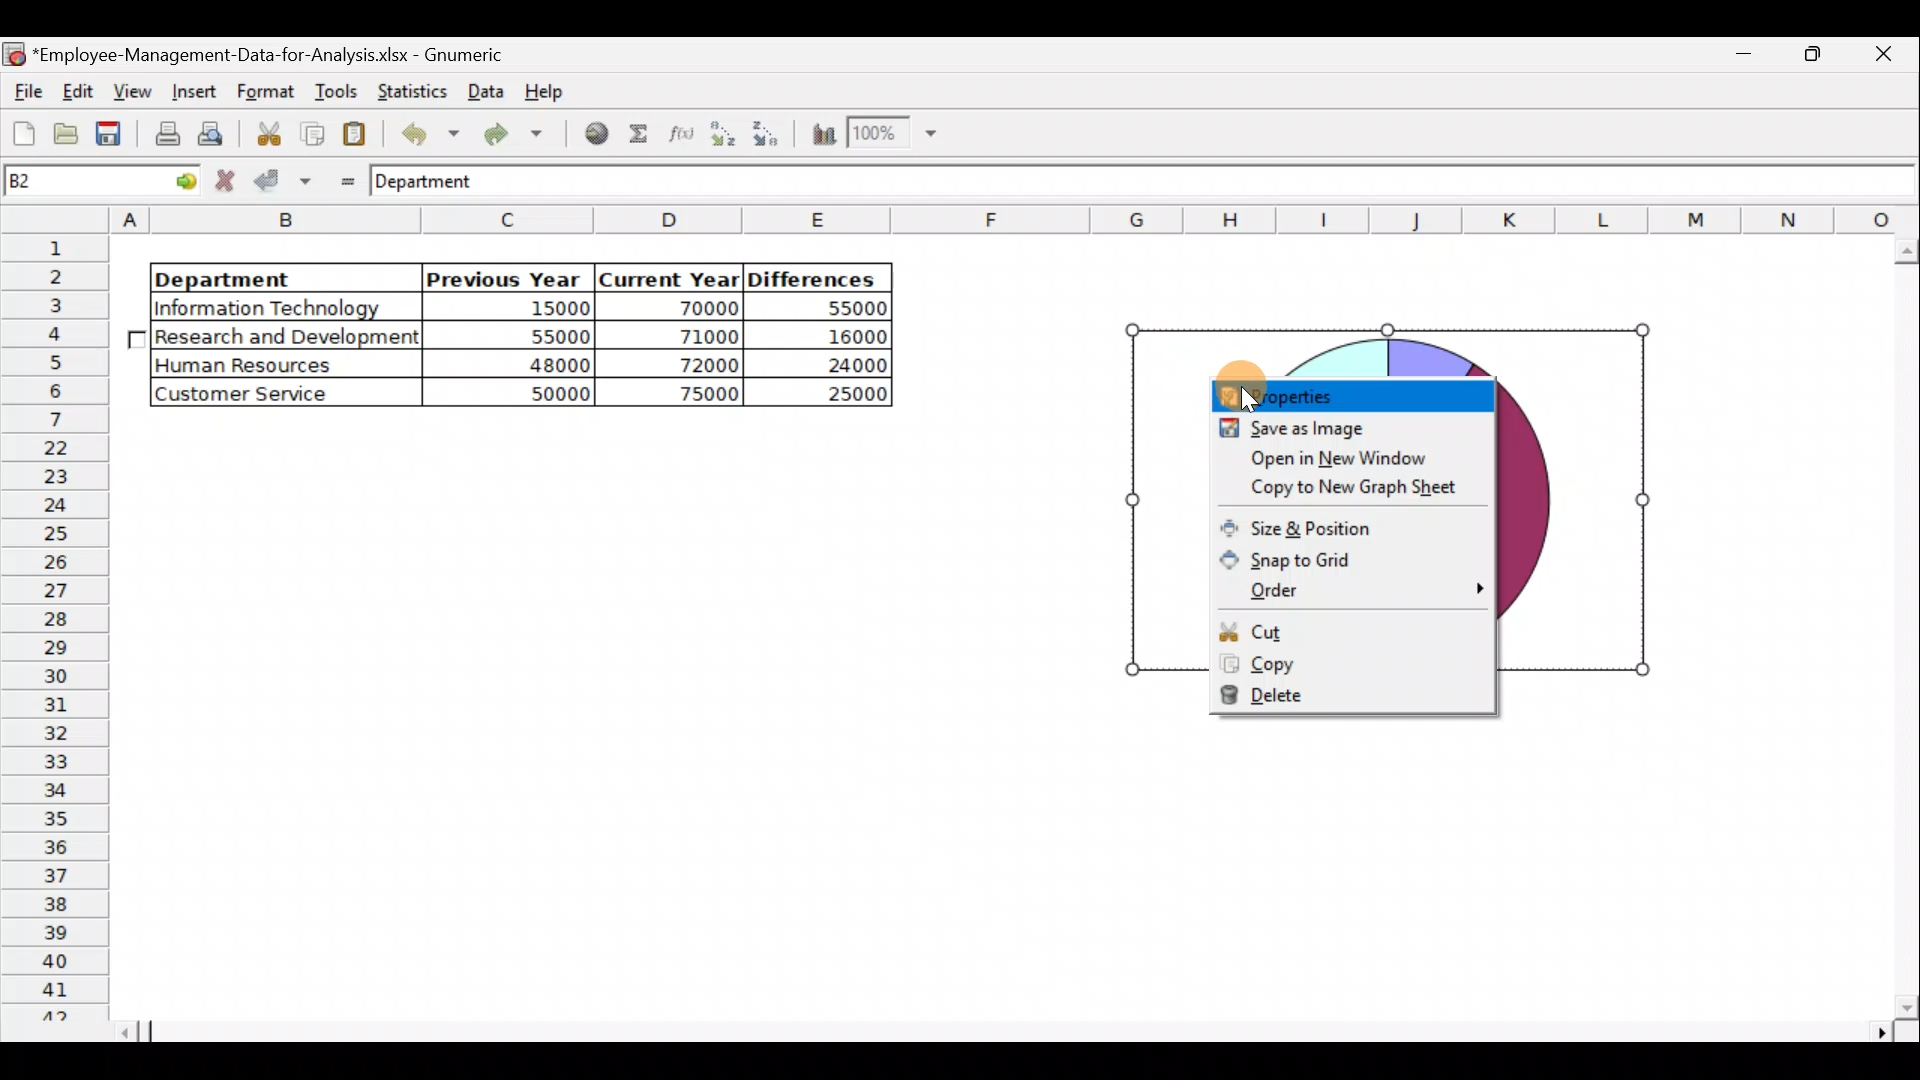  What do you see at coordinates (427, 133) in the screenshot?
I see `Undo last action` at bounding box center [427, 133].